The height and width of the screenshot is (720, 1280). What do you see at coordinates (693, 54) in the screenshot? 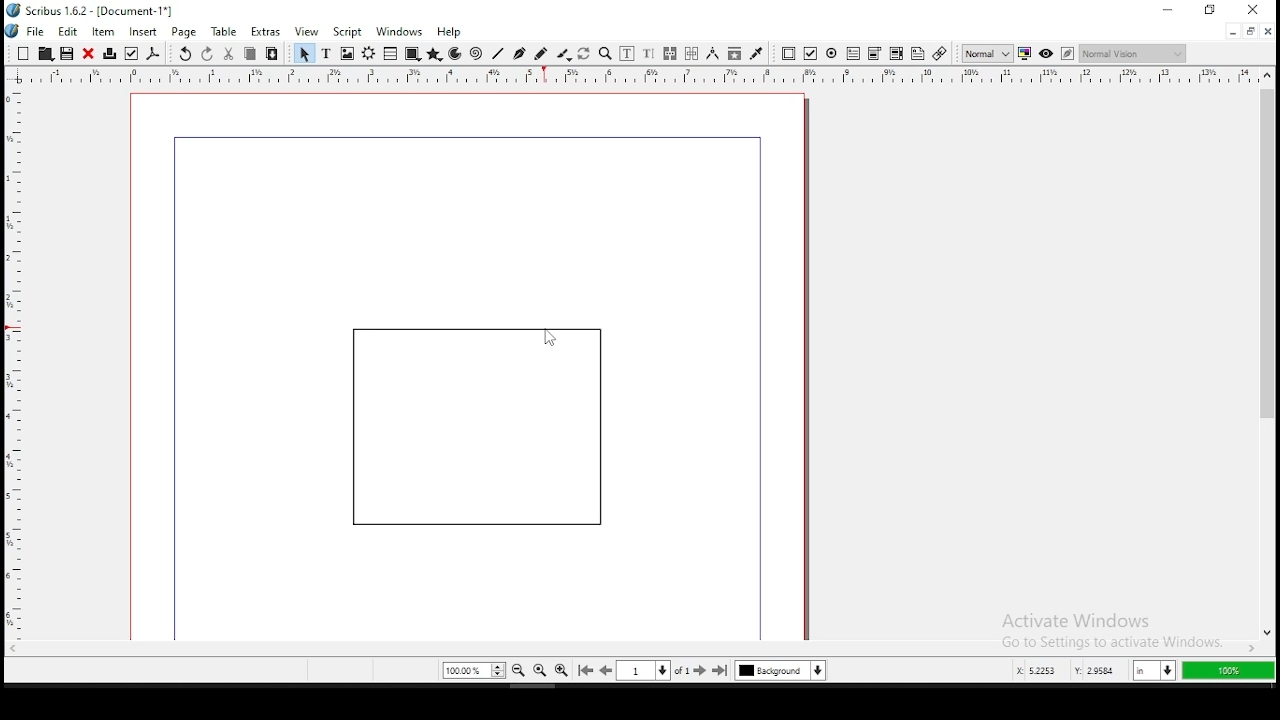
I see `unlink text frames` at bounding box center [693, 54].